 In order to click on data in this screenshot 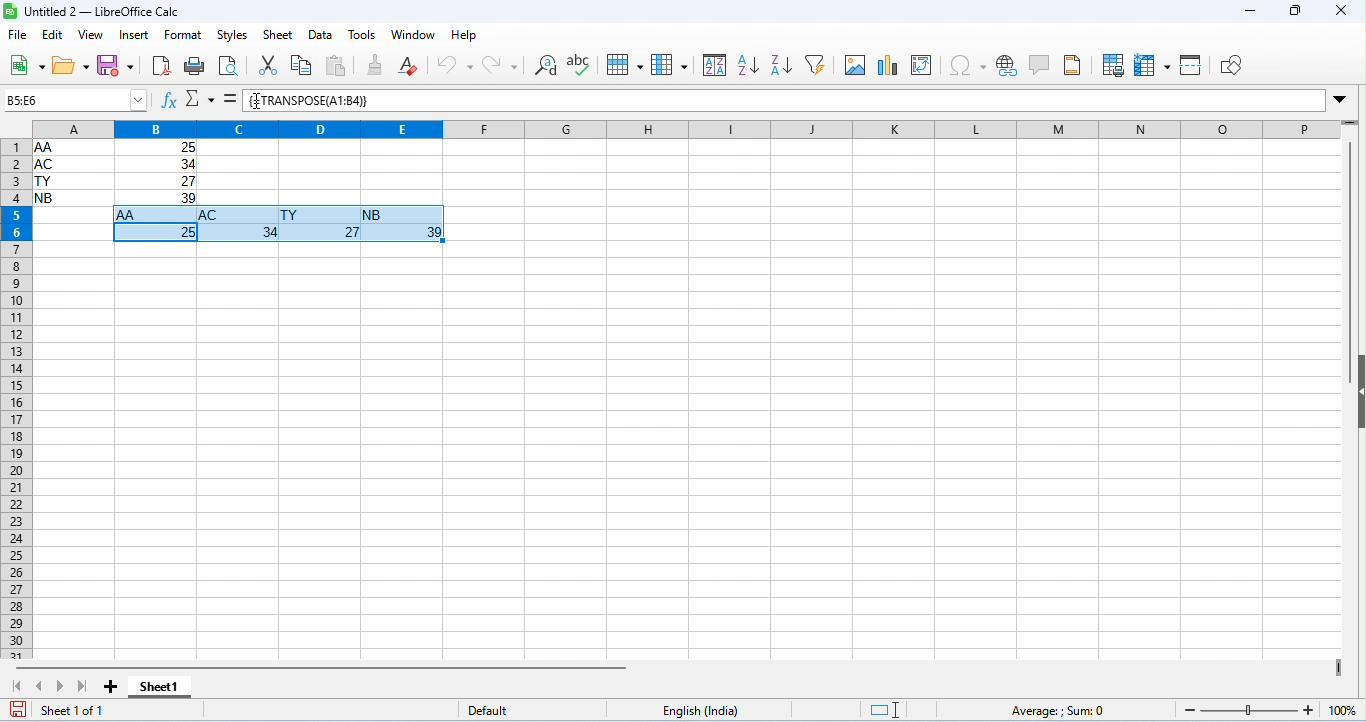, I will do `click(321, 36)`.